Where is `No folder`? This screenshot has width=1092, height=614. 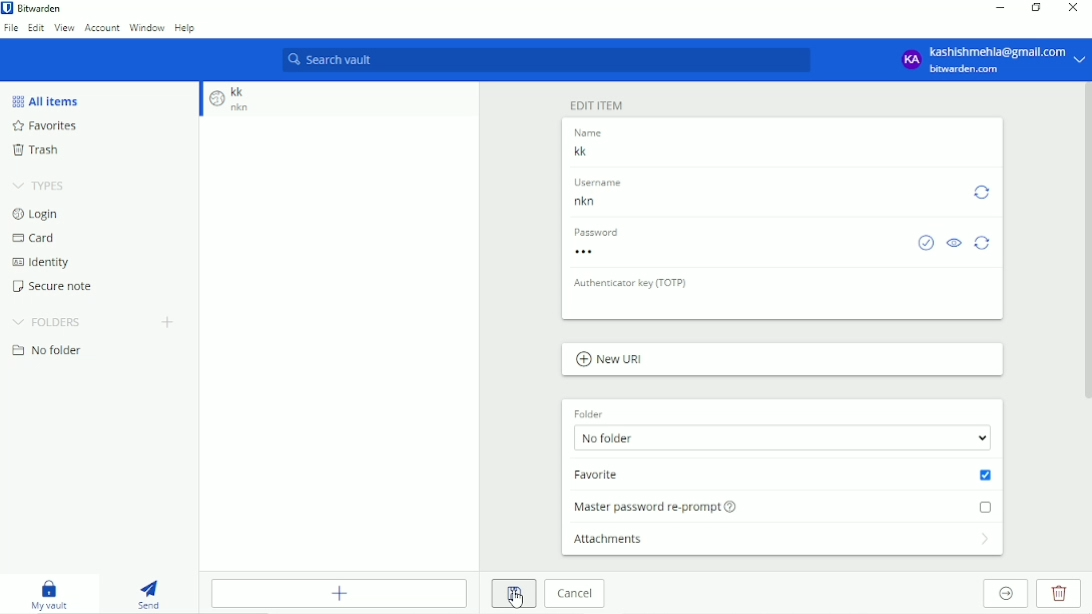
No folder is located at coordinates (50, 349).